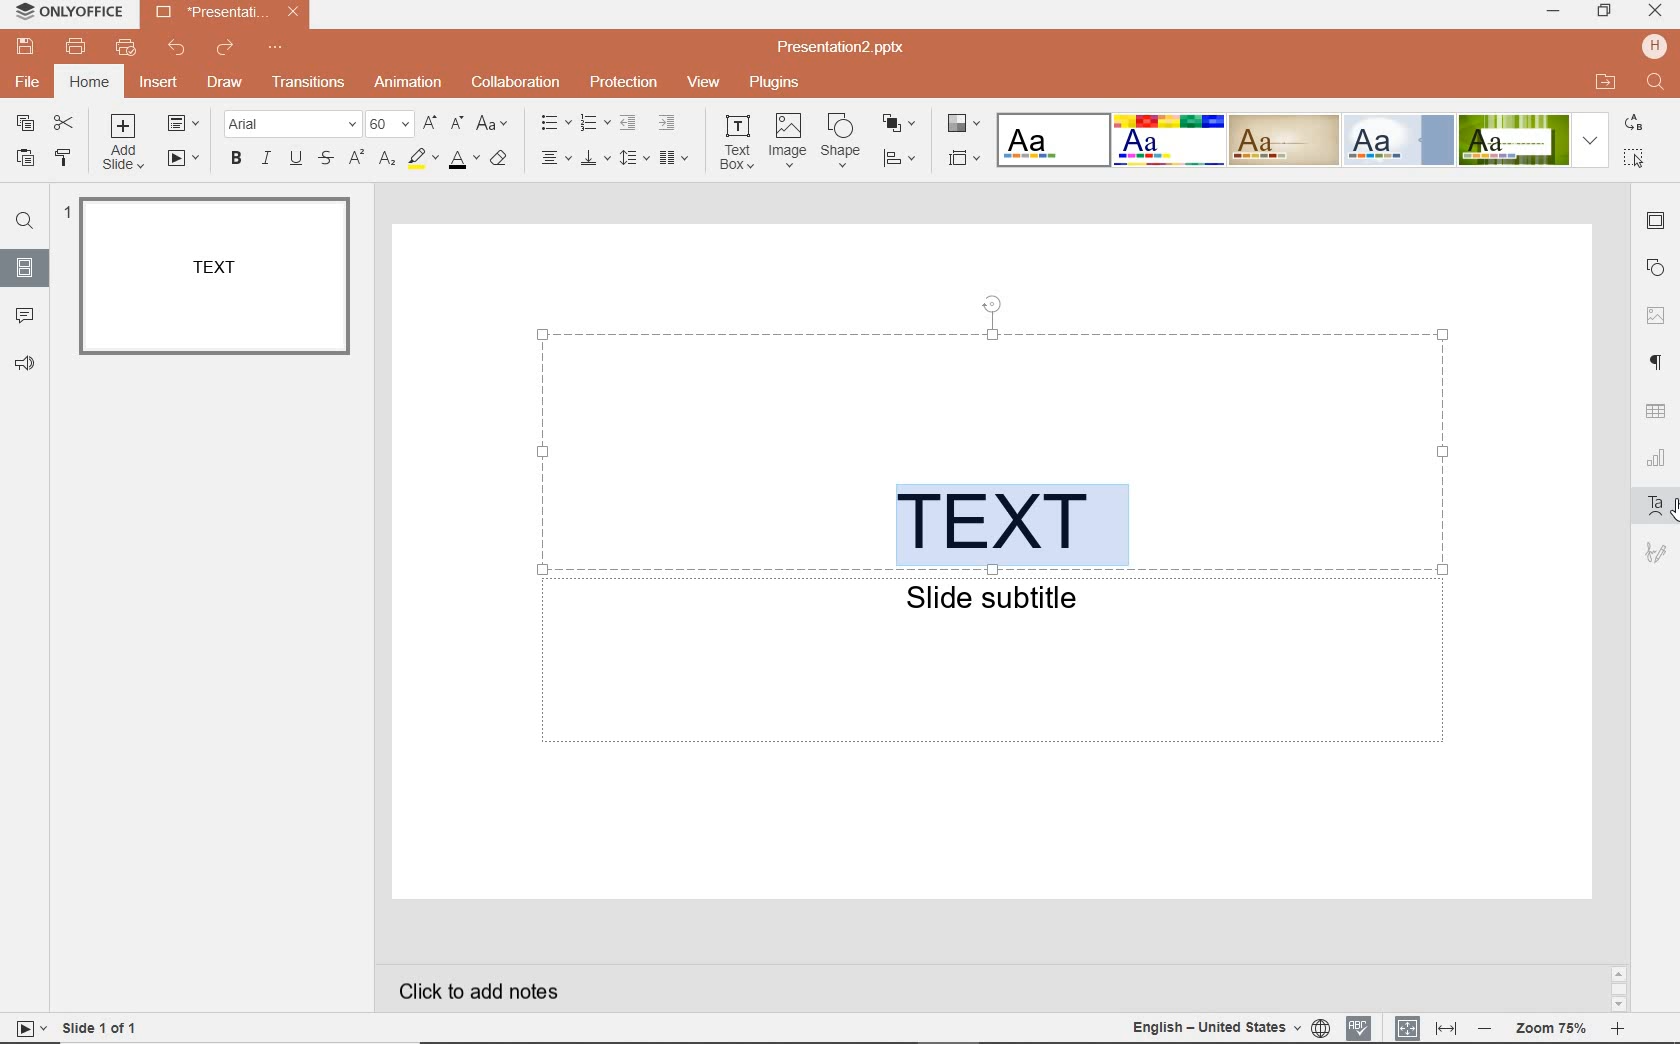 Image resolution: width=1680 pixels, height=1044 pixels. Describe the element at coordinates (1360, 1025) in the screenshot. I see `SPELL CHECKING` at that location.